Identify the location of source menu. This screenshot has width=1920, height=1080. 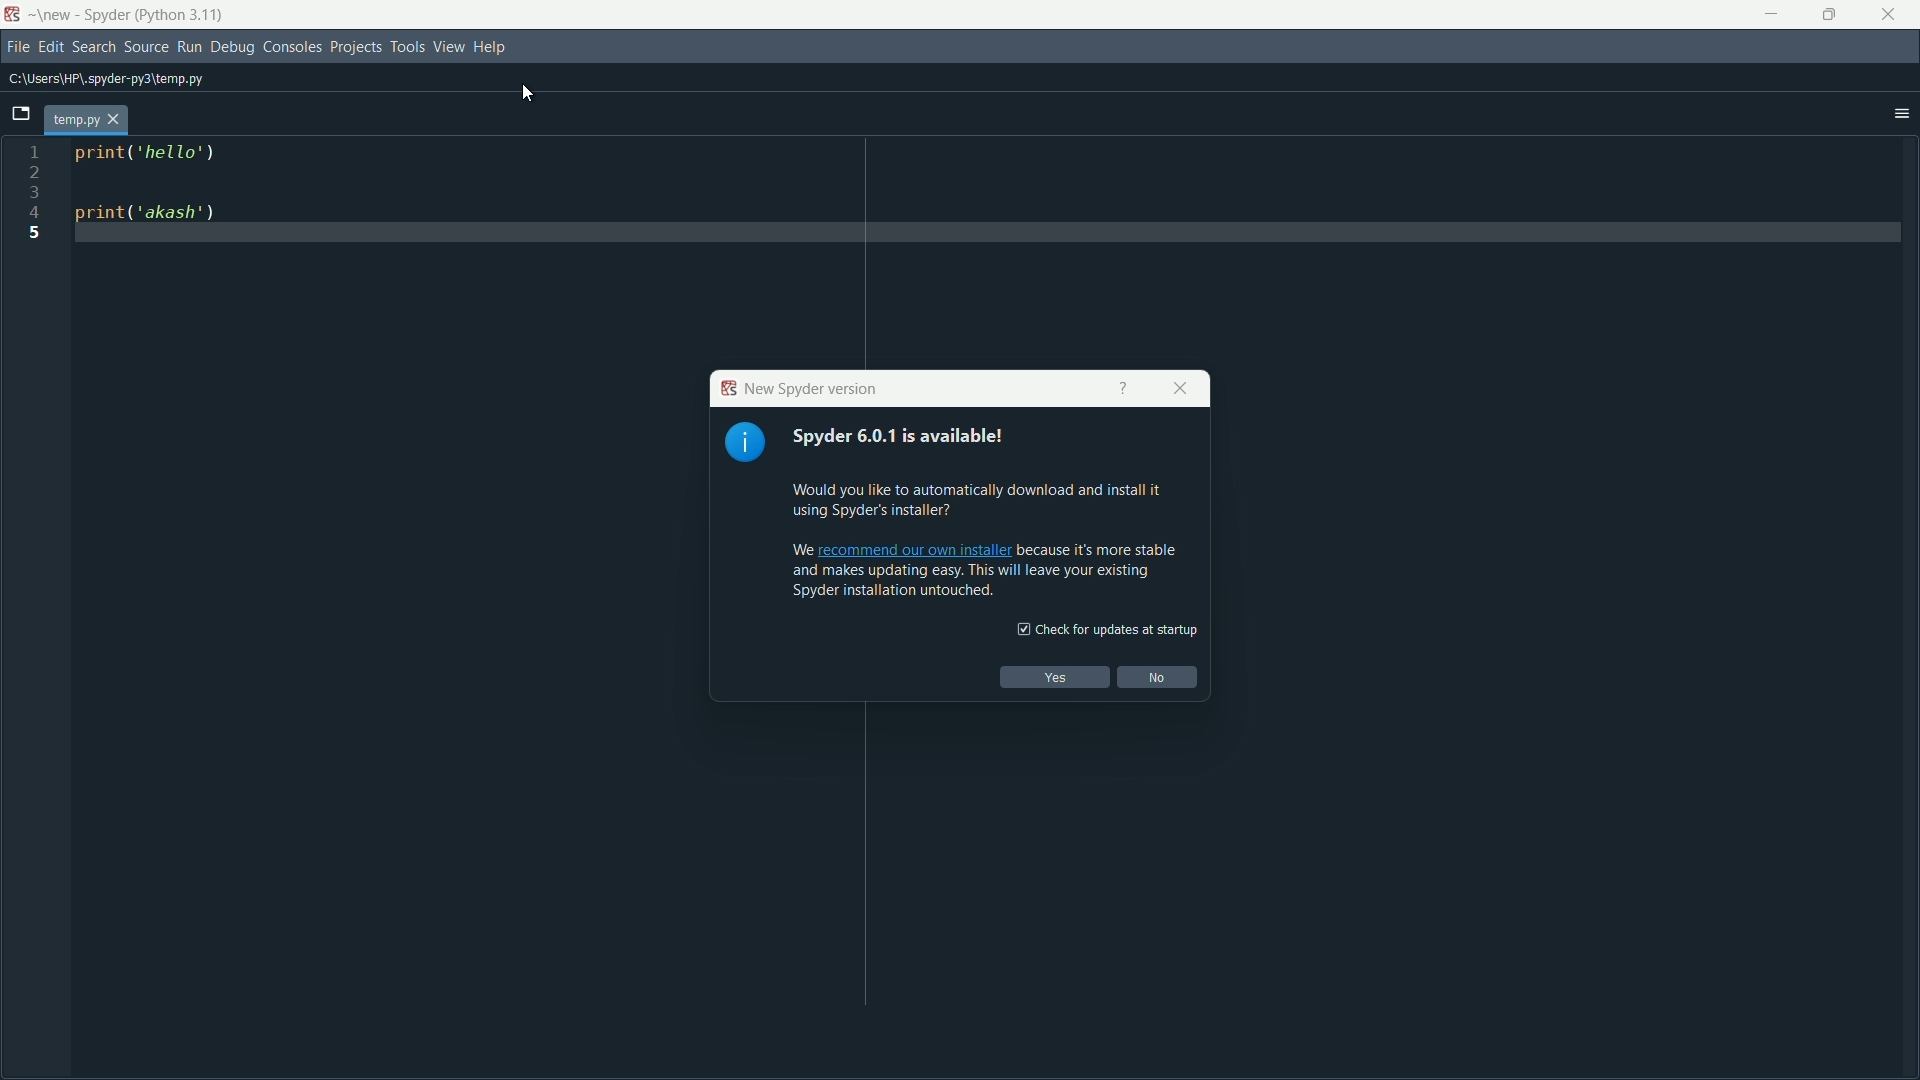
(146, 46).